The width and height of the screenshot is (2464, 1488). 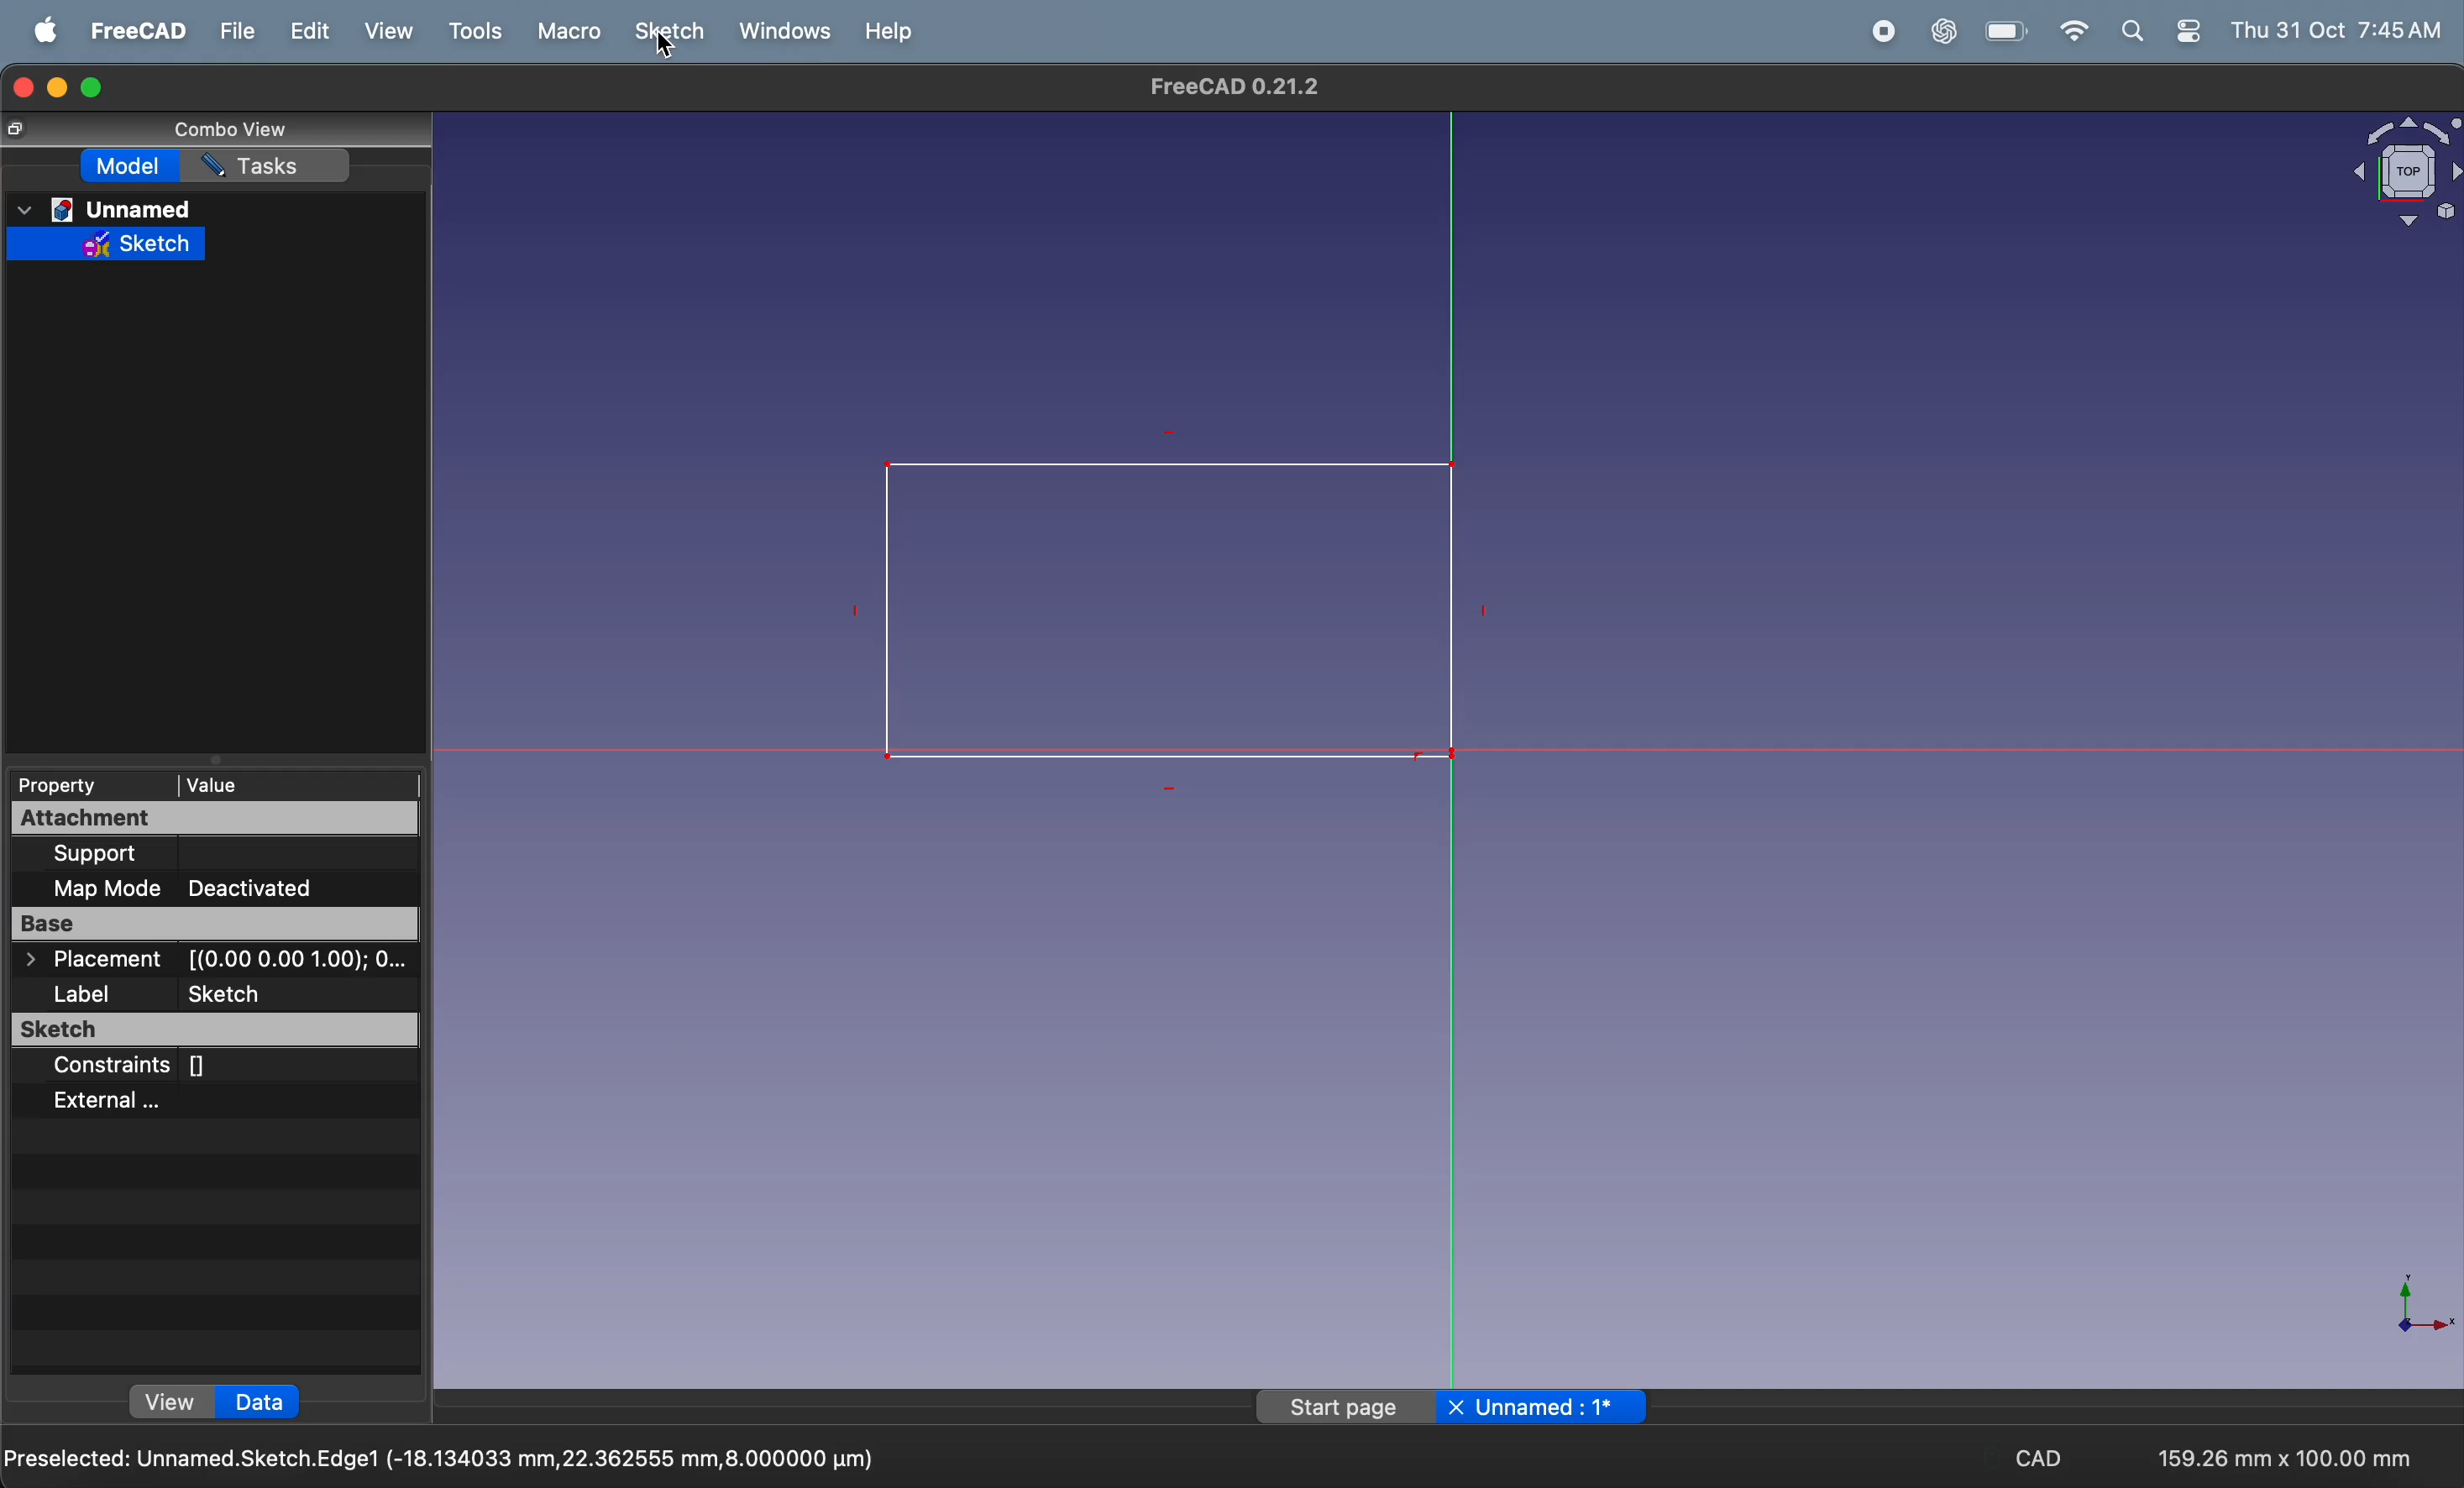 I want to click on page name, so click(x=1450, y=1410).